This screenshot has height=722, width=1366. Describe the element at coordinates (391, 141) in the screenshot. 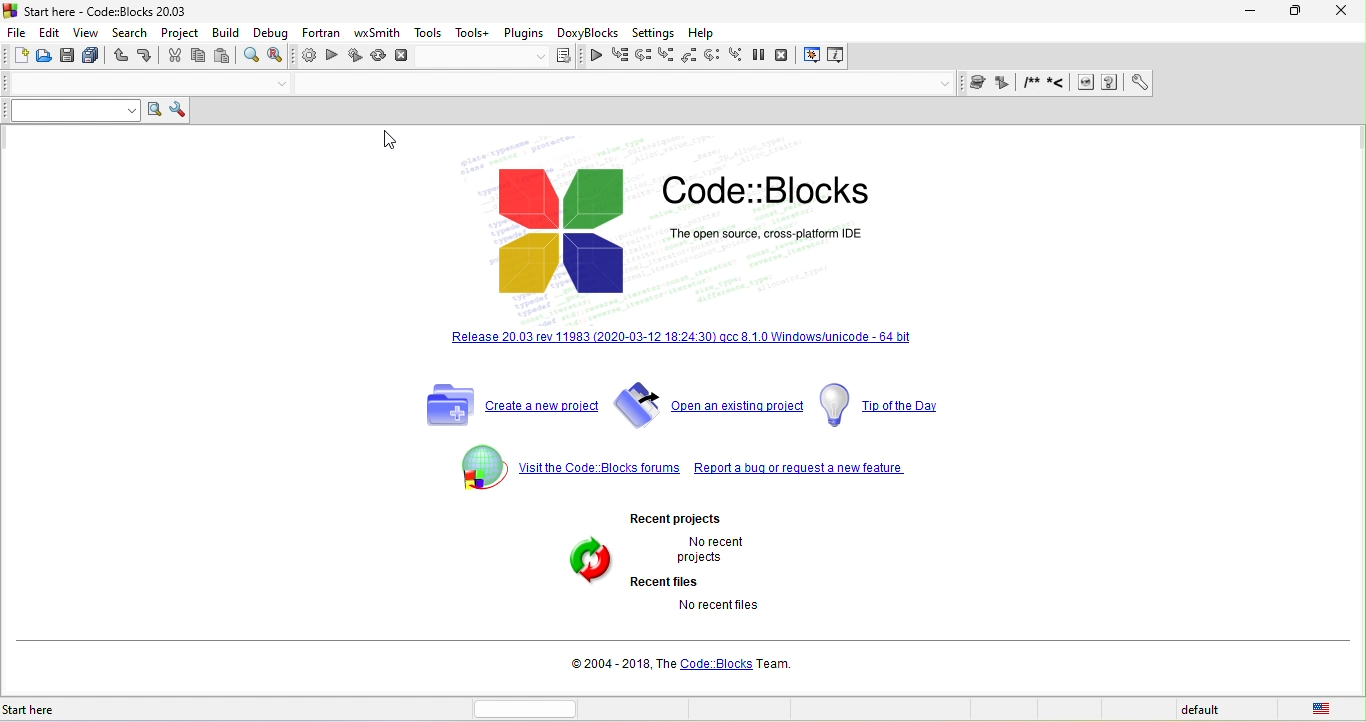

I see `cursor` at that location.